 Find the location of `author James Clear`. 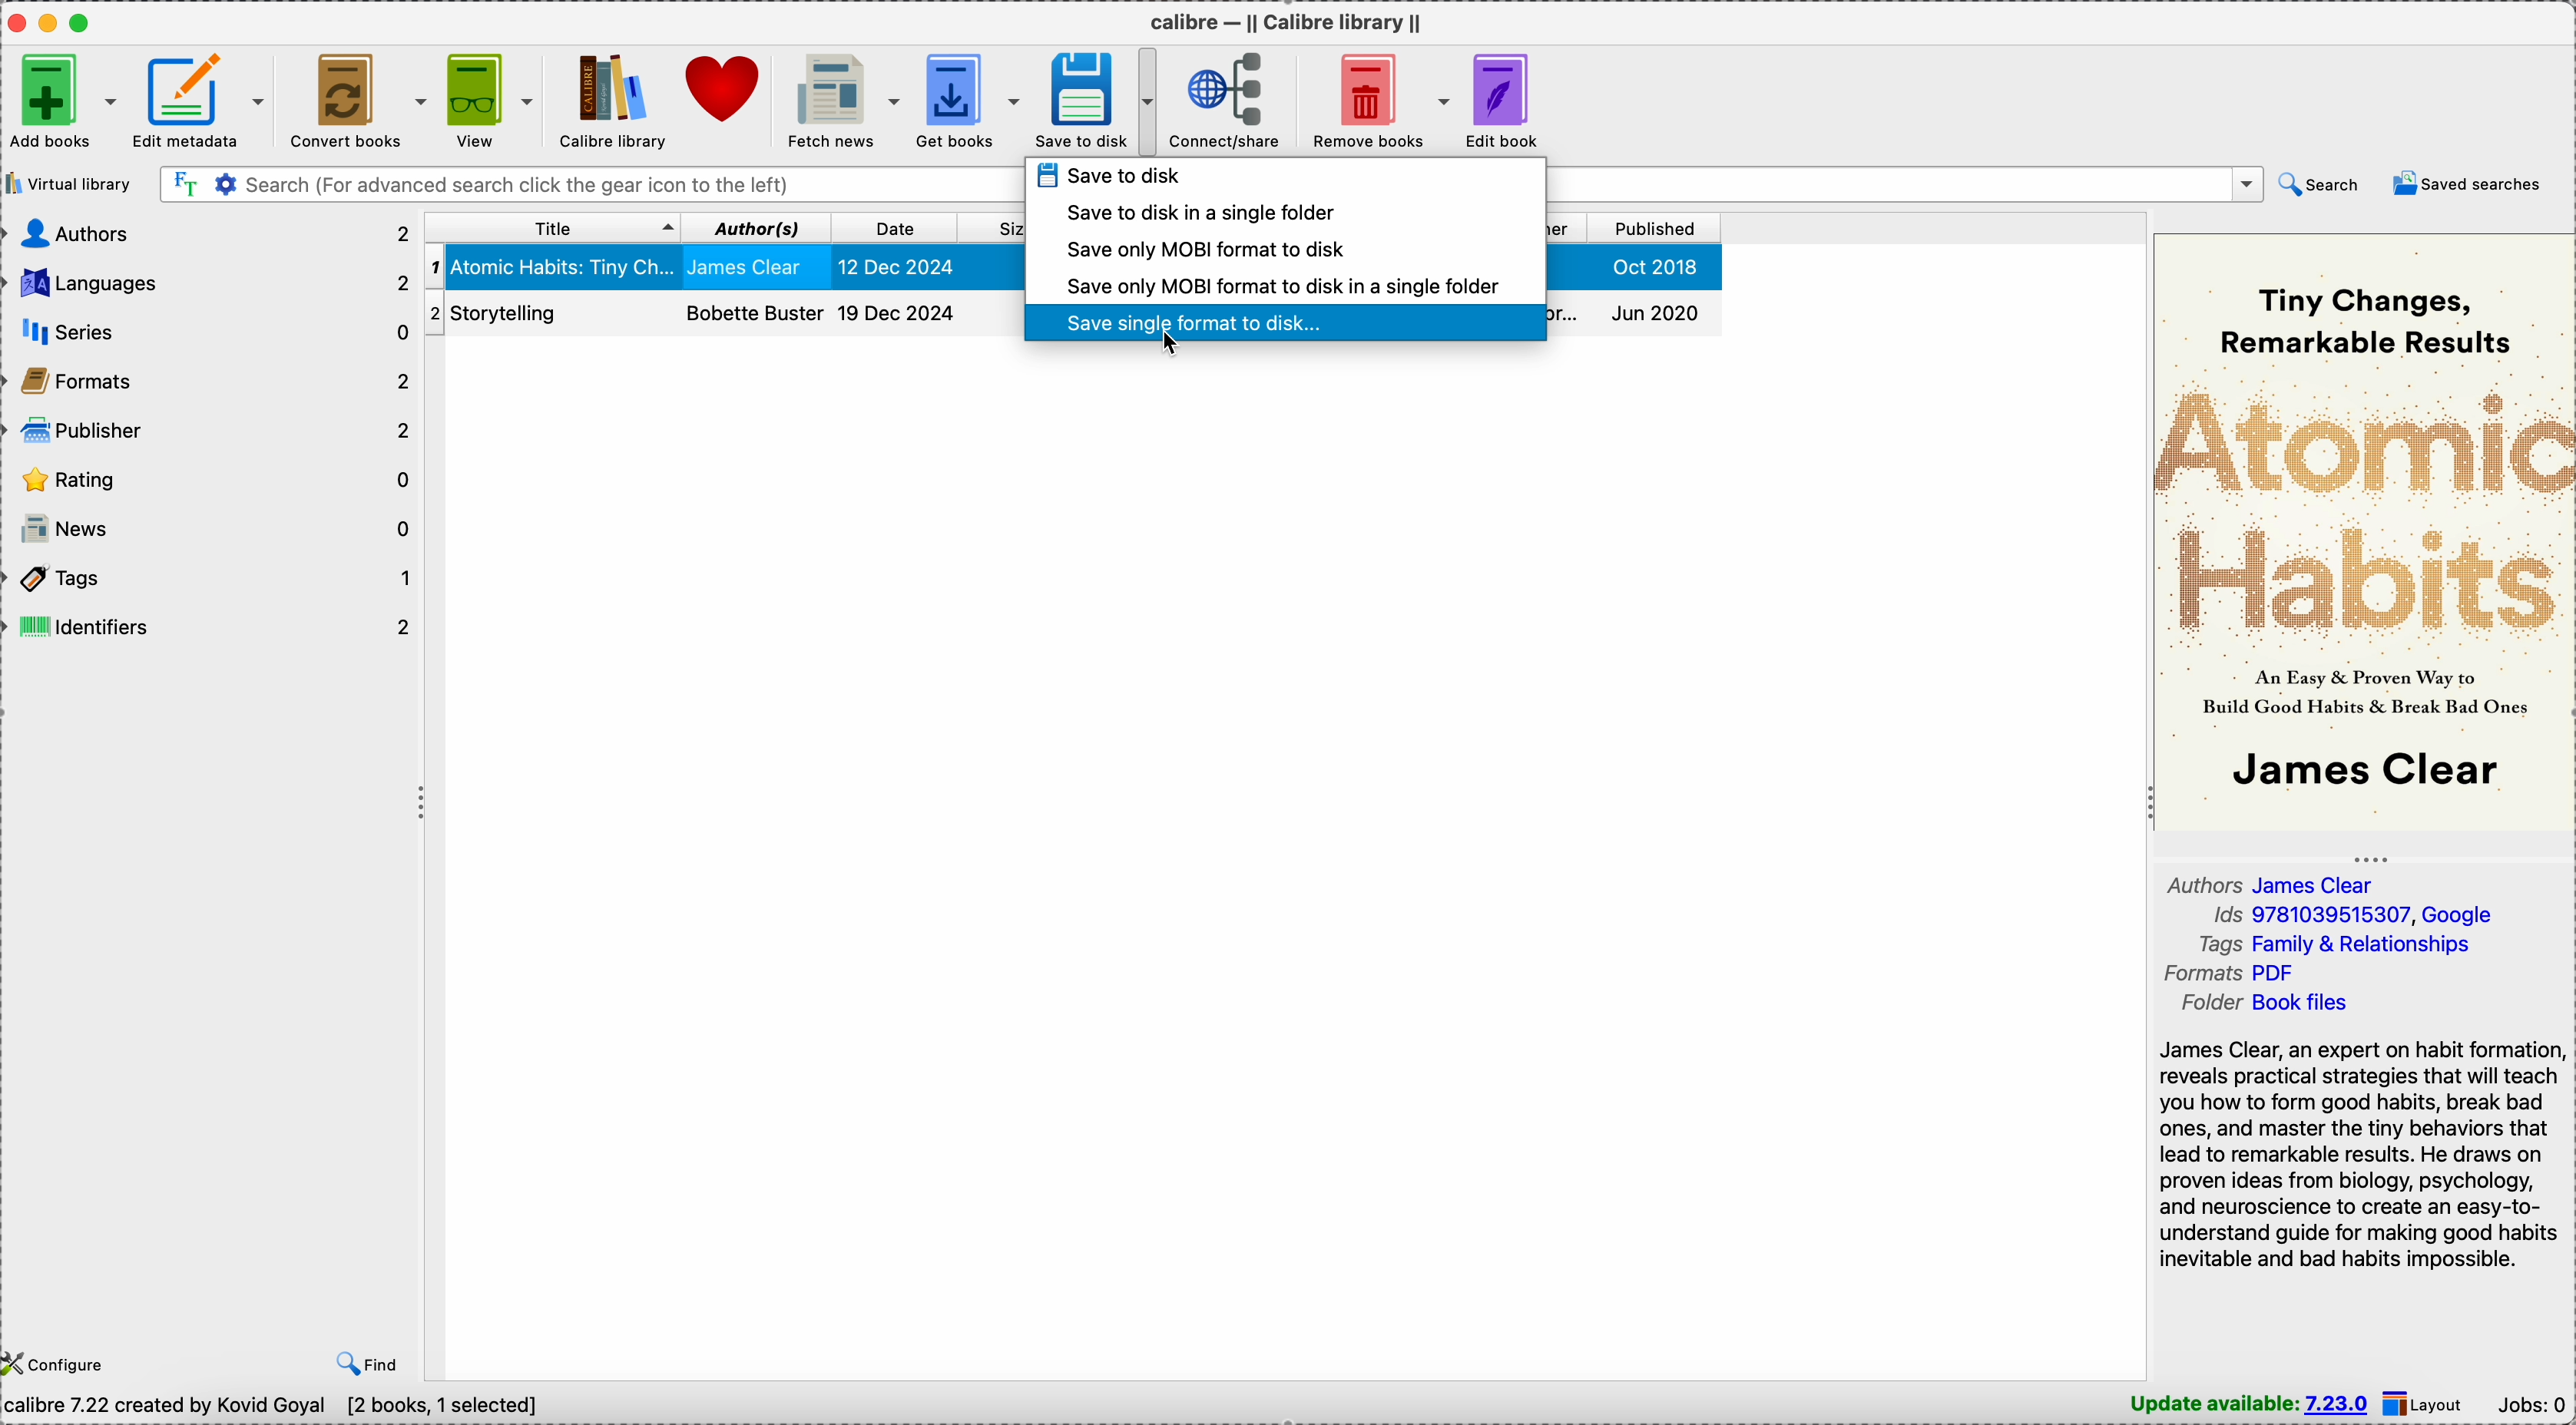

author James Clear is located at coordinates (2270, 883).